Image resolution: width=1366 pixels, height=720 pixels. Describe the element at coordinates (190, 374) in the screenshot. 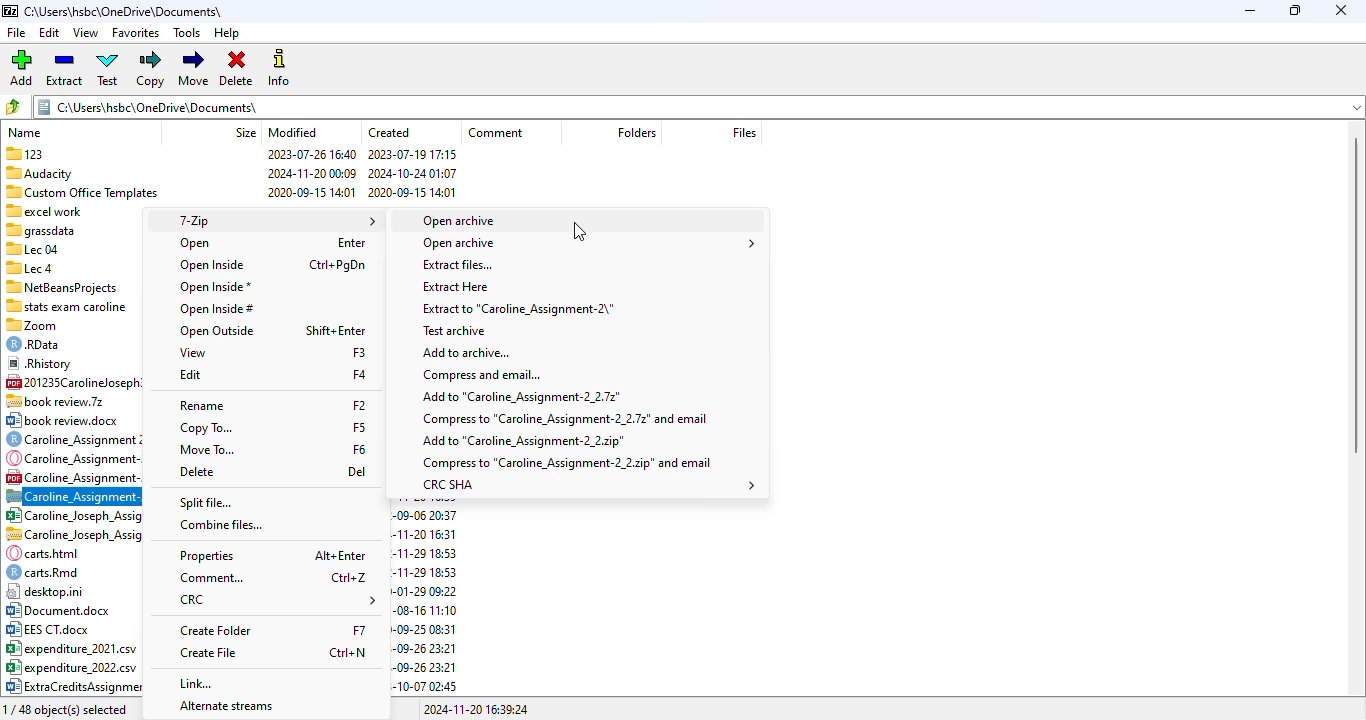

I see `edit` at that location.